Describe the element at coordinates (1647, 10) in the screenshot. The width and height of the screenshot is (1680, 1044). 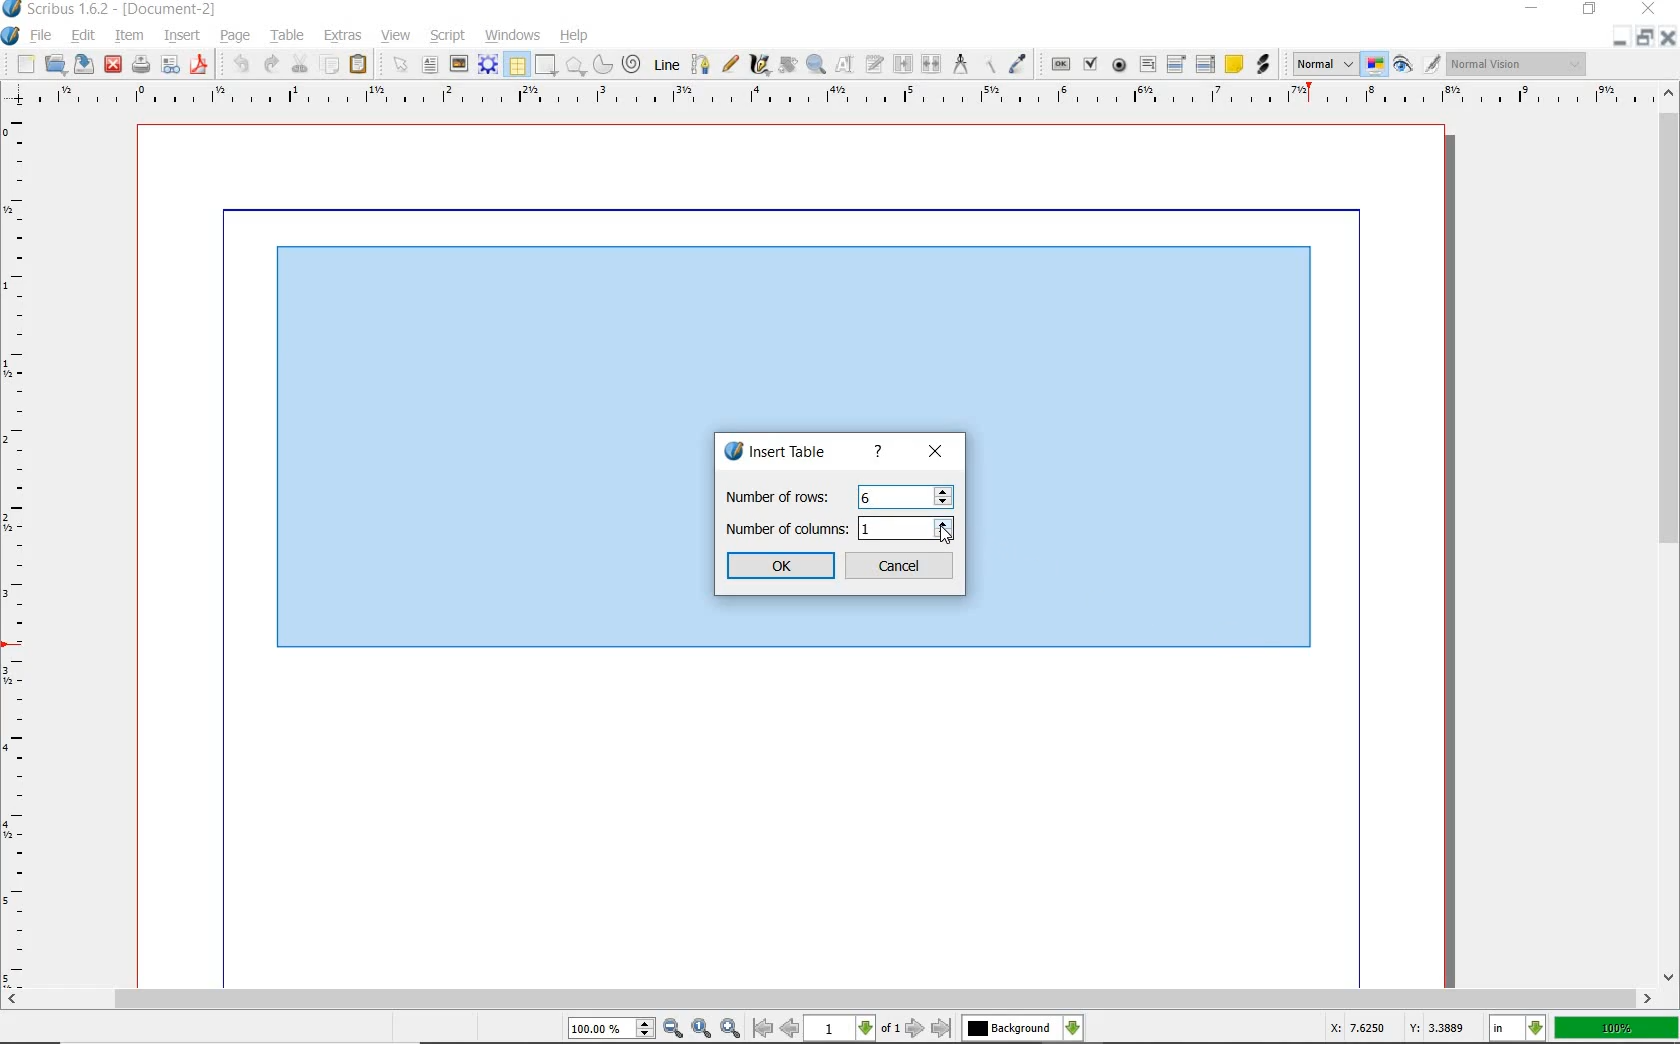
I see `close` at that location.